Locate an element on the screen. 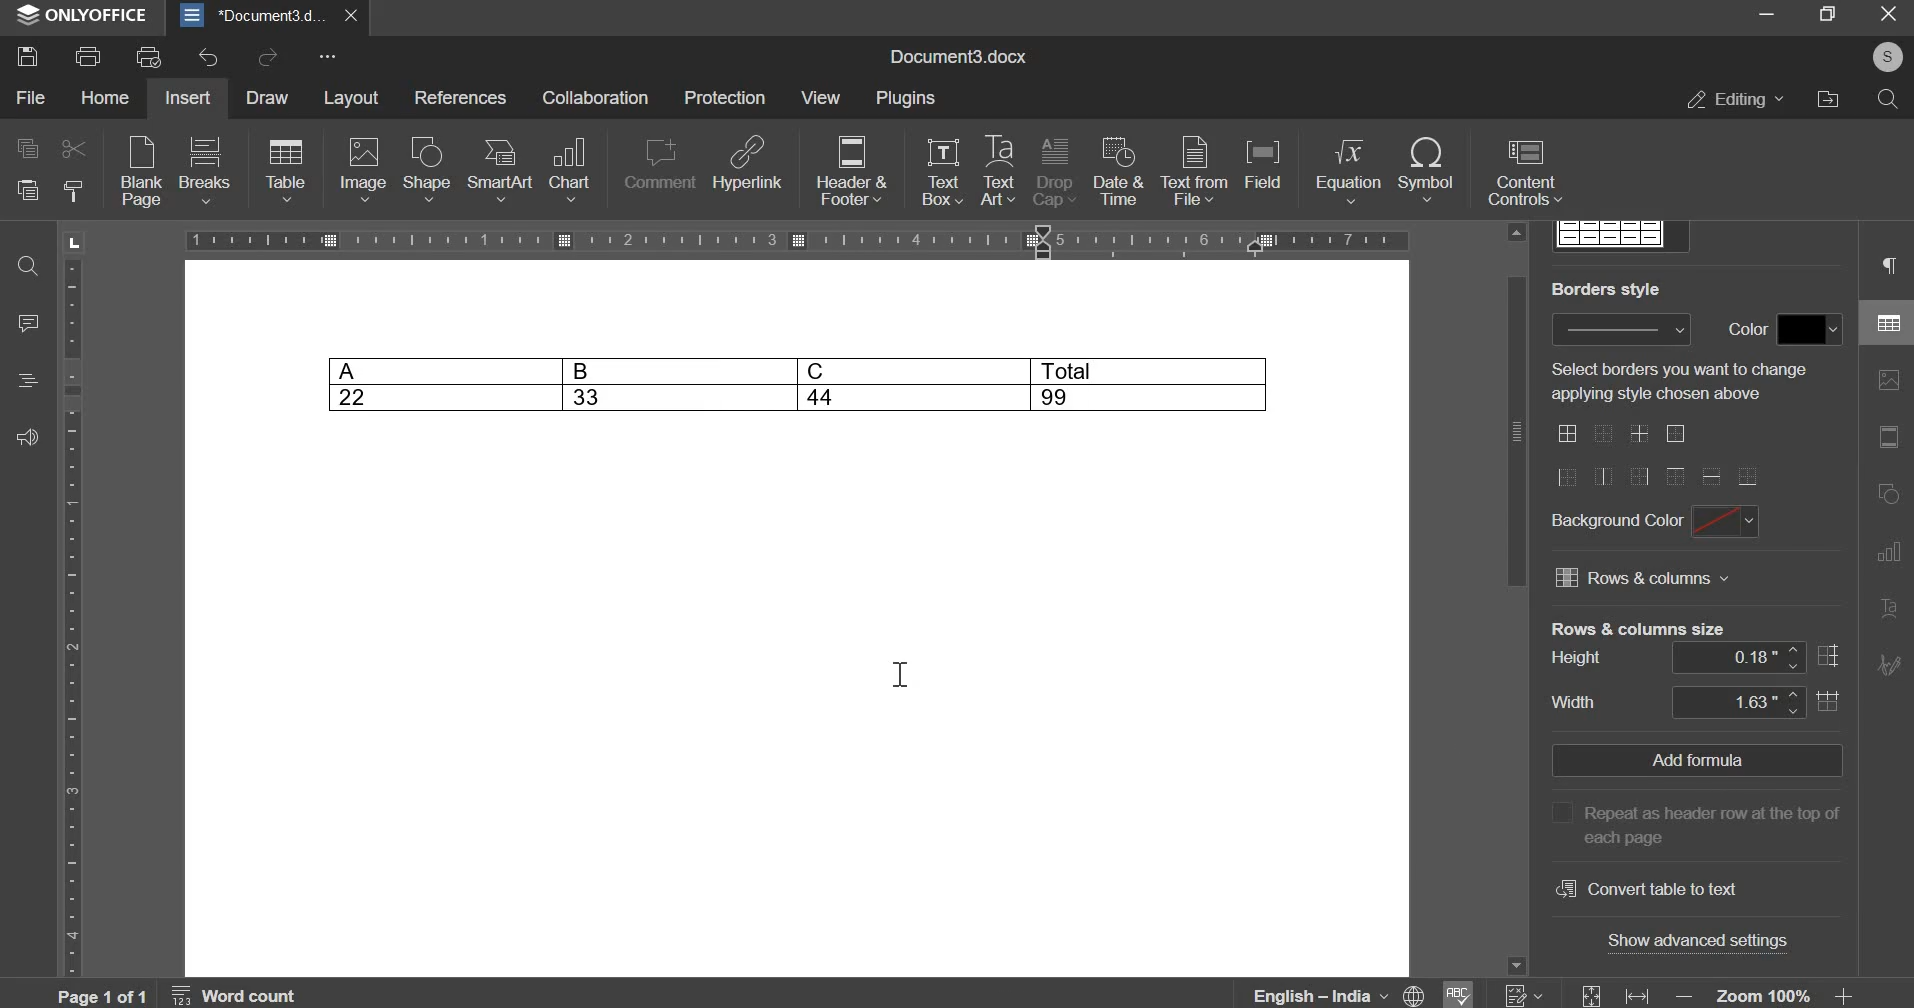  add formula is located at coordinates (1689, 760).